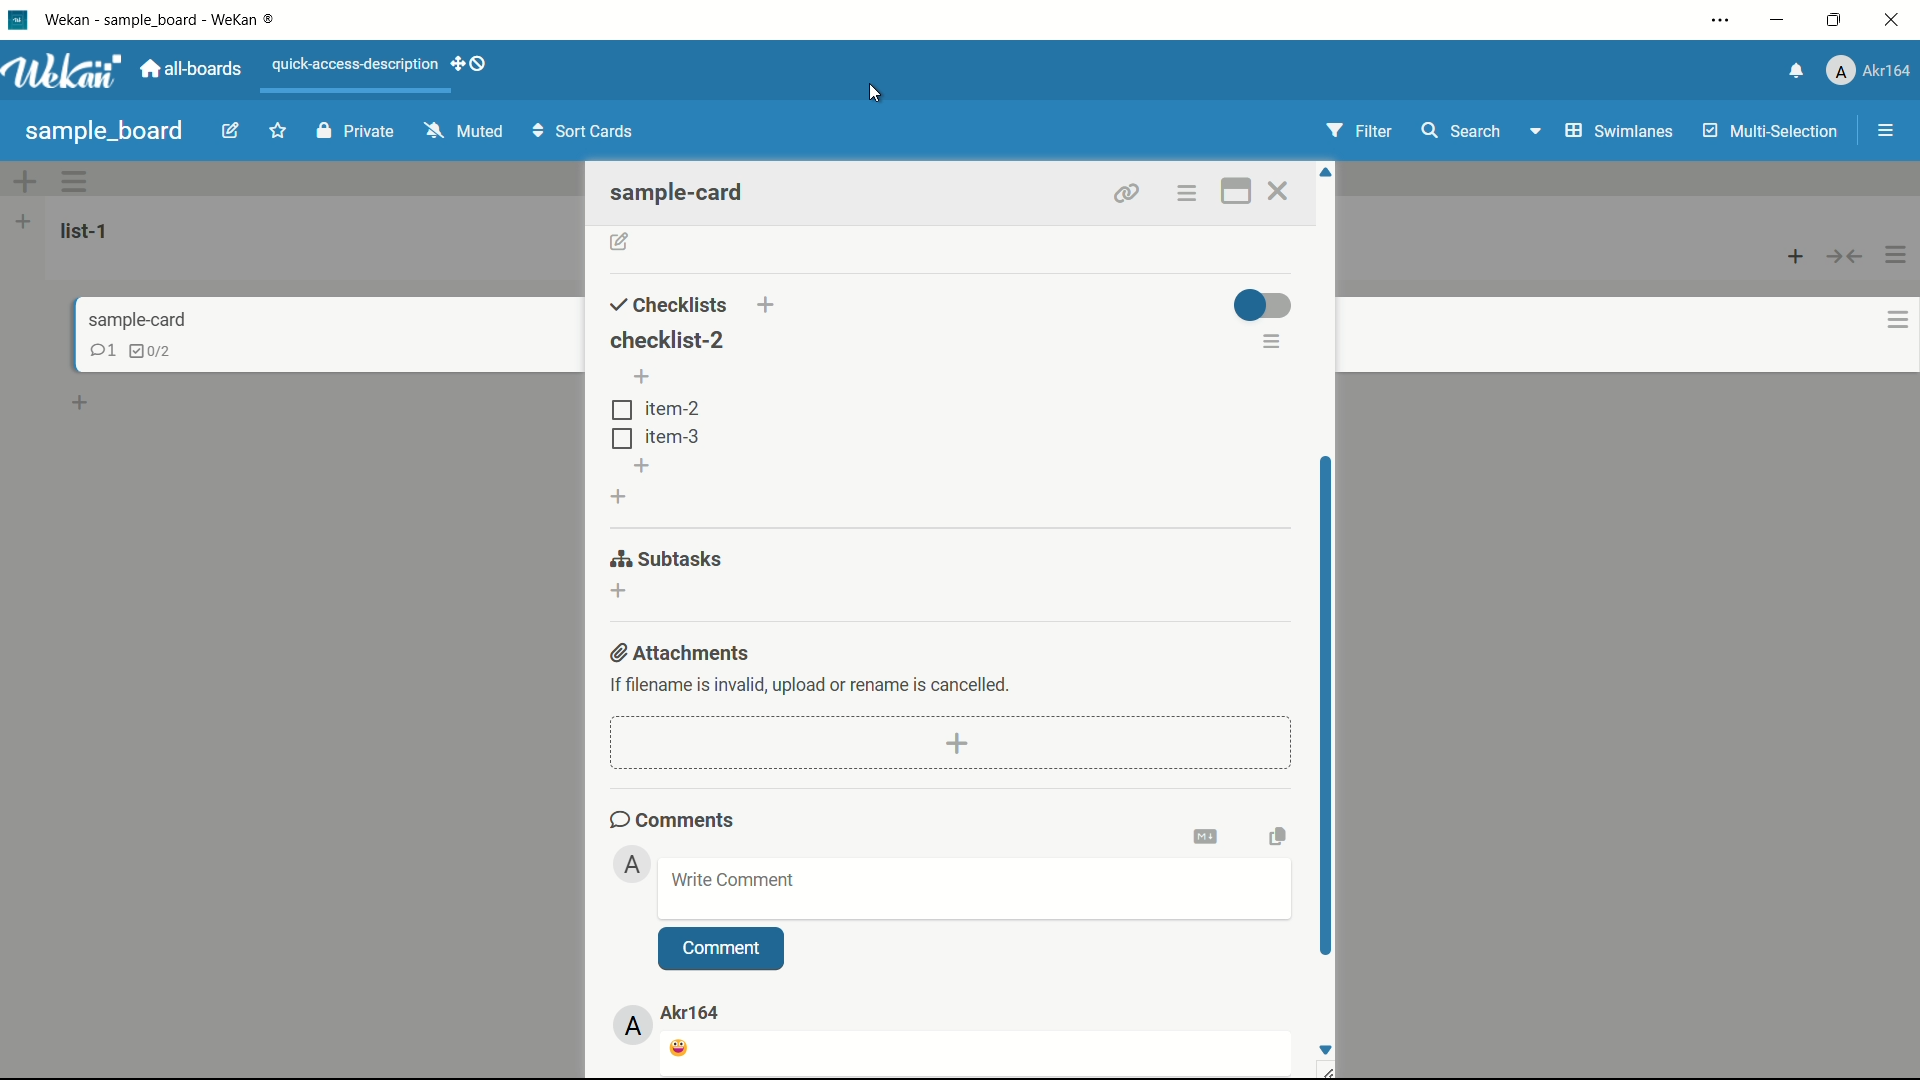 Image resolution: width=1920 pixels, height=1080 pixels. Describe the element at coordinates (196, 69) in the screenshot. I see `all boards` at that location.